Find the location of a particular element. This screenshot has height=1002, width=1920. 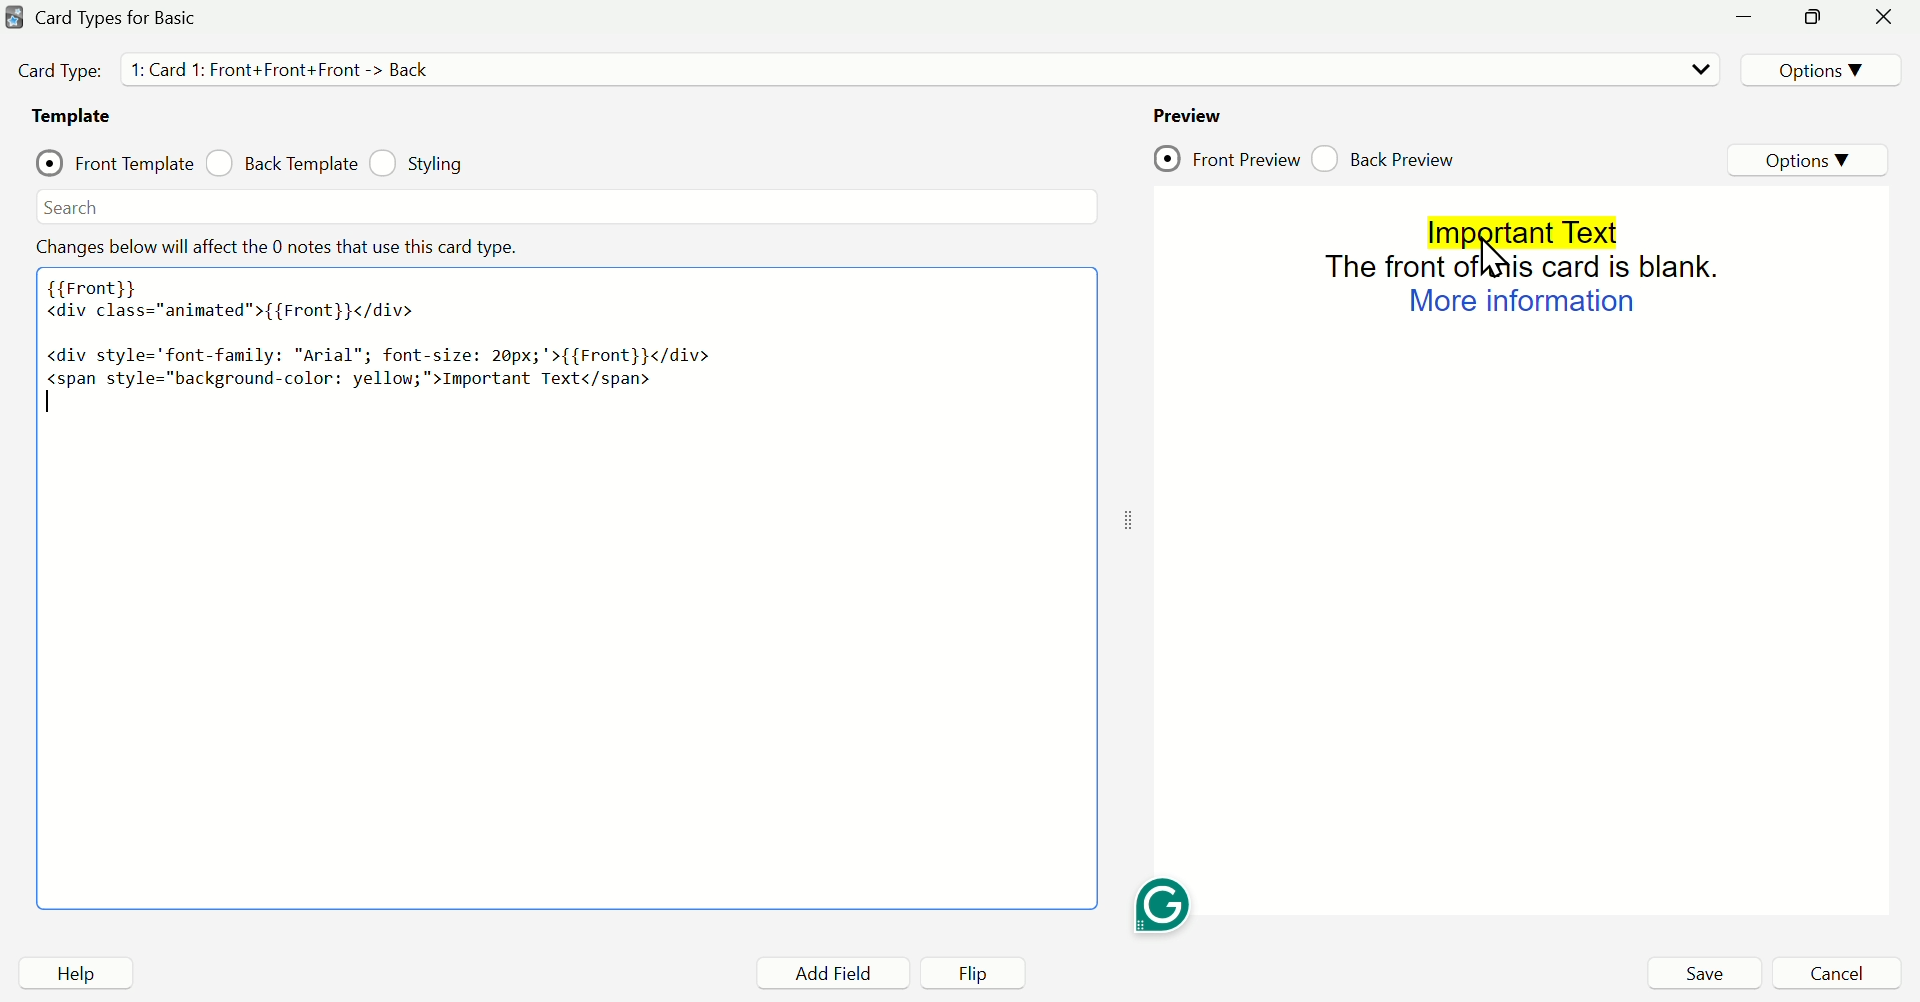

Flip is located at coordinates (964, 972).